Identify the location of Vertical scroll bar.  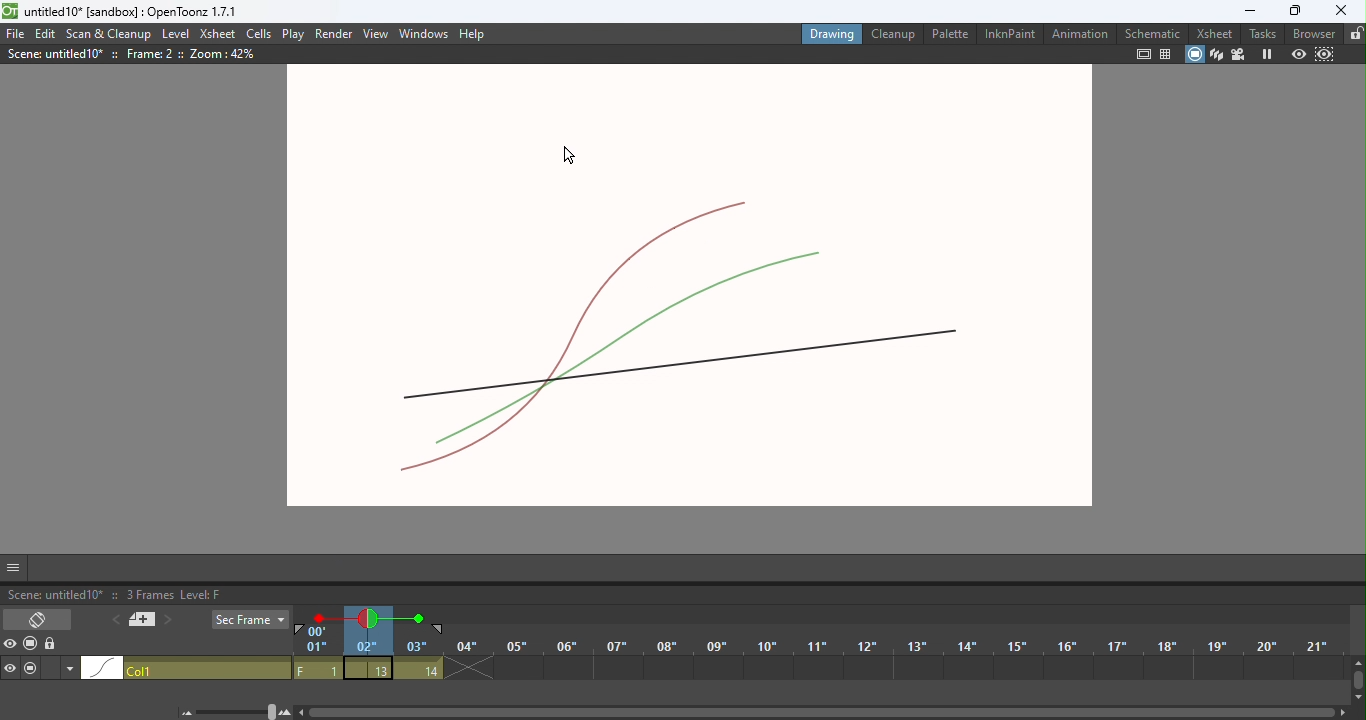
(1356, 682).